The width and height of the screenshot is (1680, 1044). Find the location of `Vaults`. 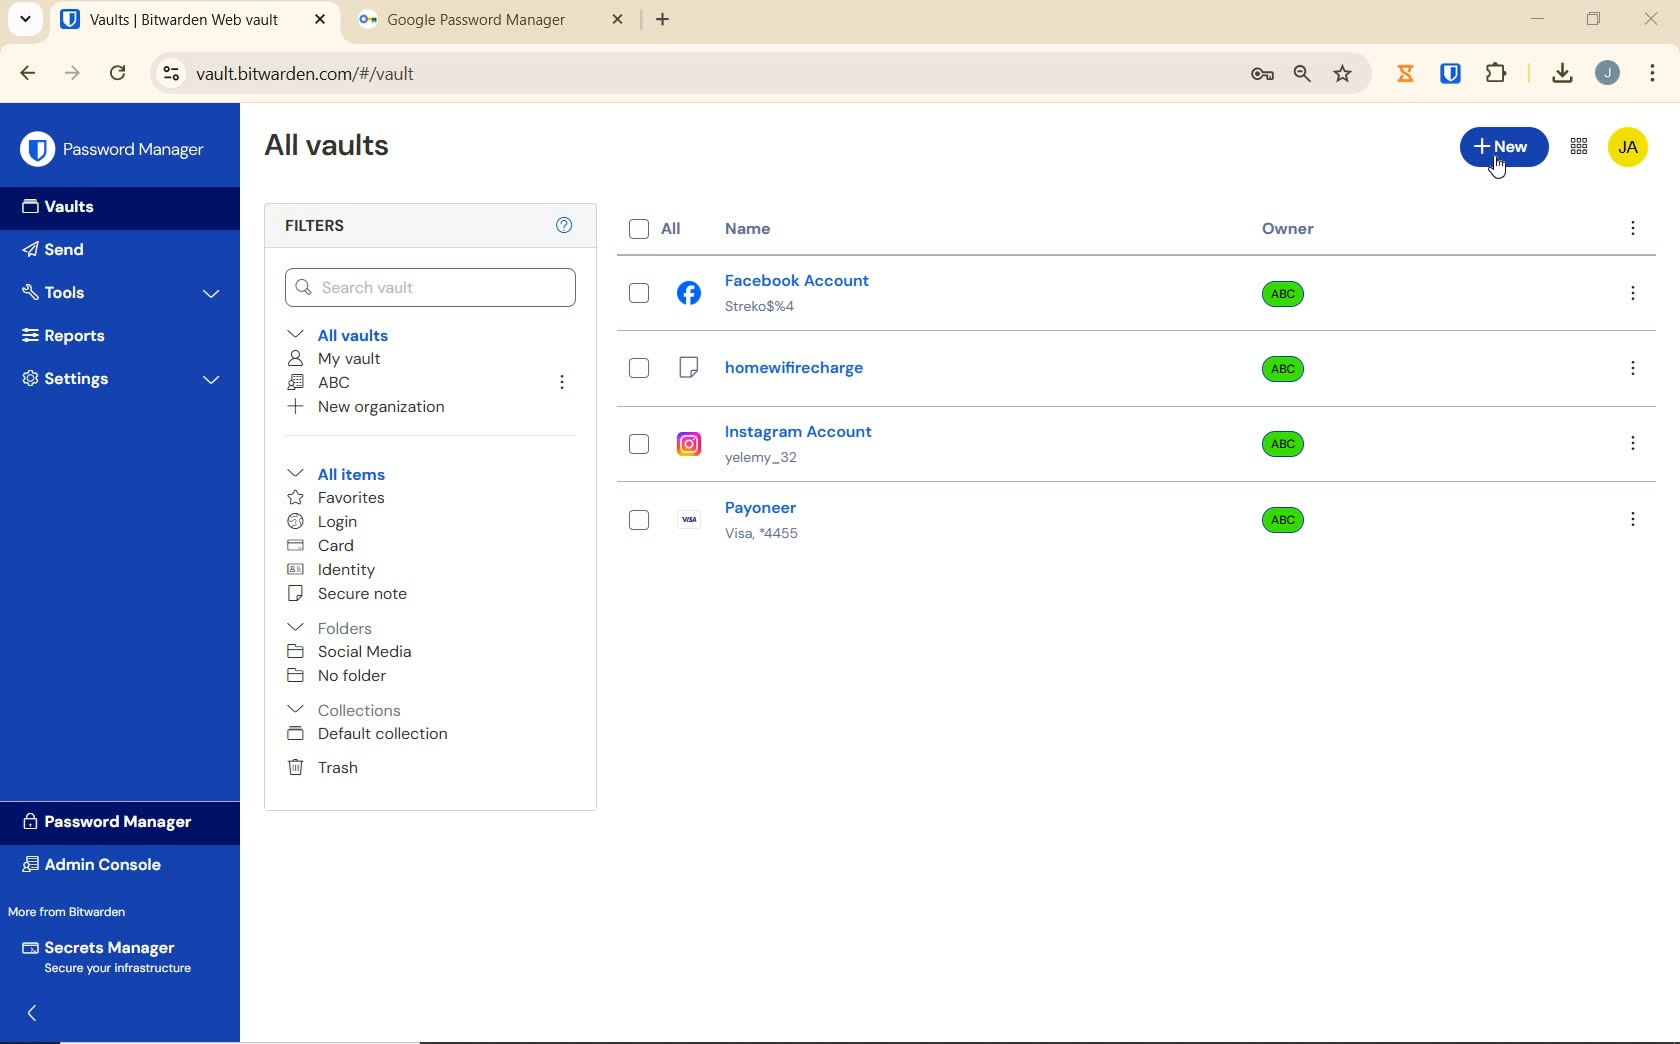

Vaults is located at coordinates (64, 207).